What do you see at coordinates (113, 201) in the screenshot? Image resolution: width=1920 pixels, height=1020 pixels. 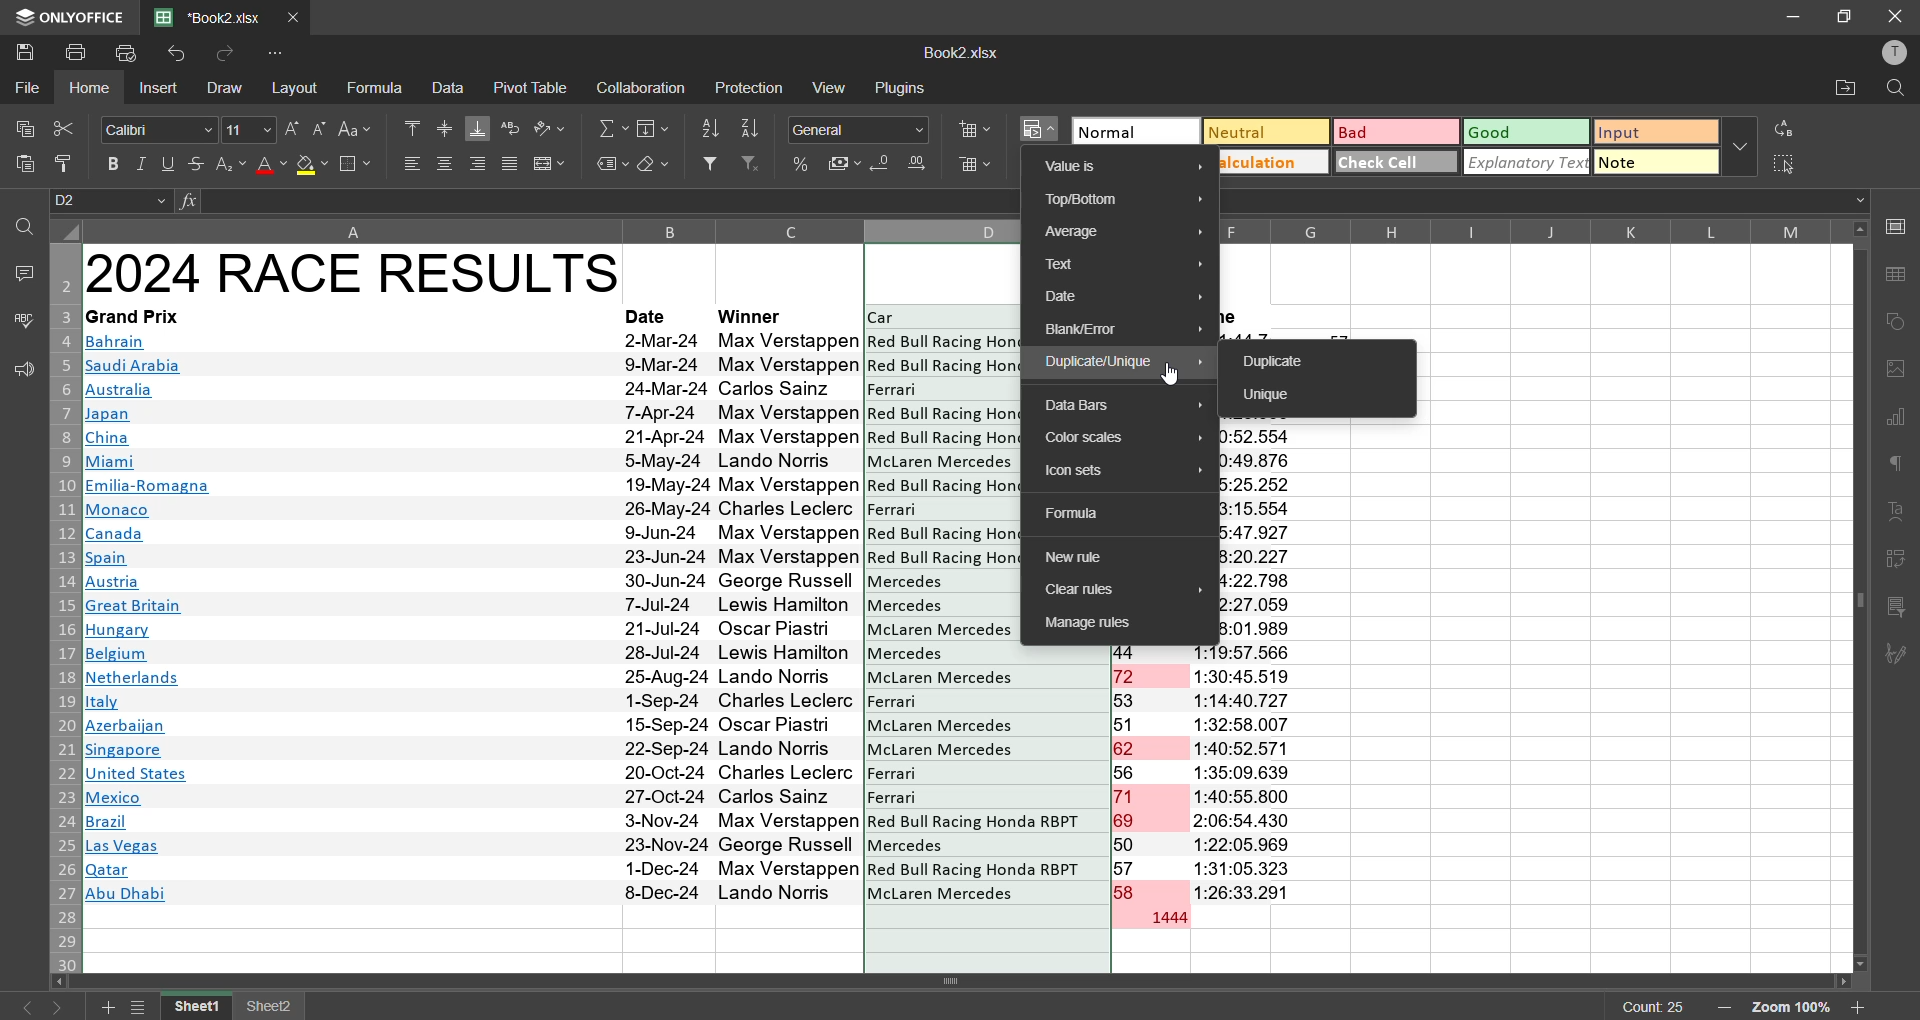 I see `cell address` at bounding box center [113, 201].